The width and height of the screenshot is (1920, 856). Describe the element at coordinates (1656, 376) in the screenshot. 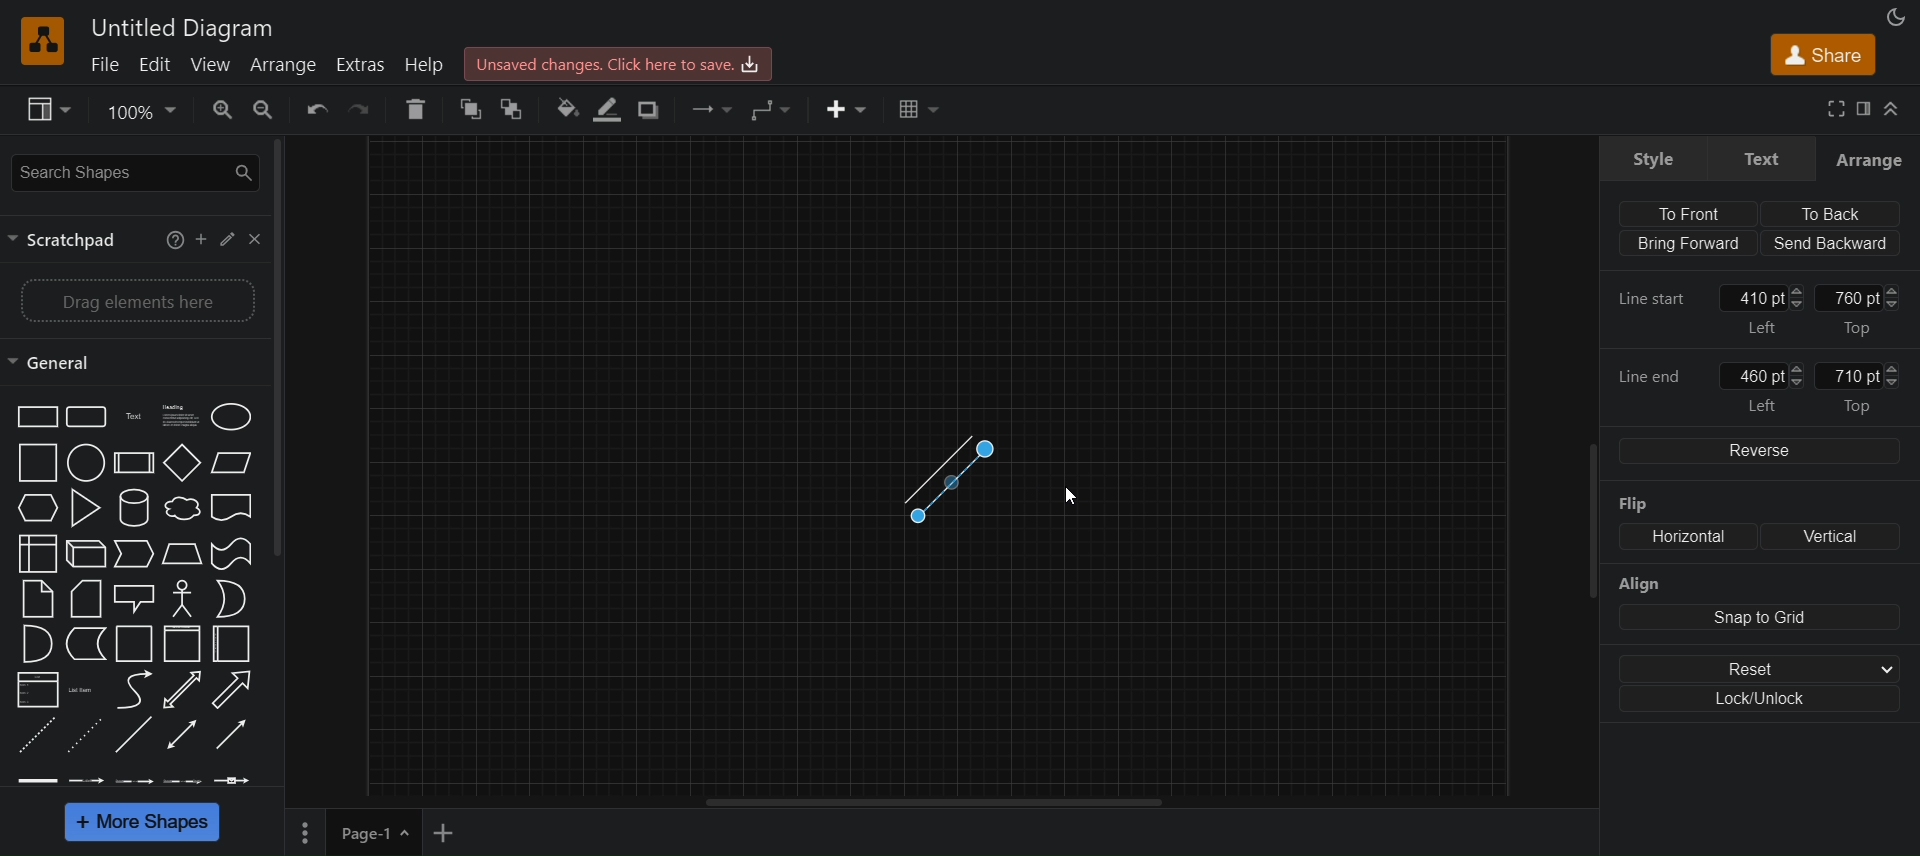

I see `line end` at that location.